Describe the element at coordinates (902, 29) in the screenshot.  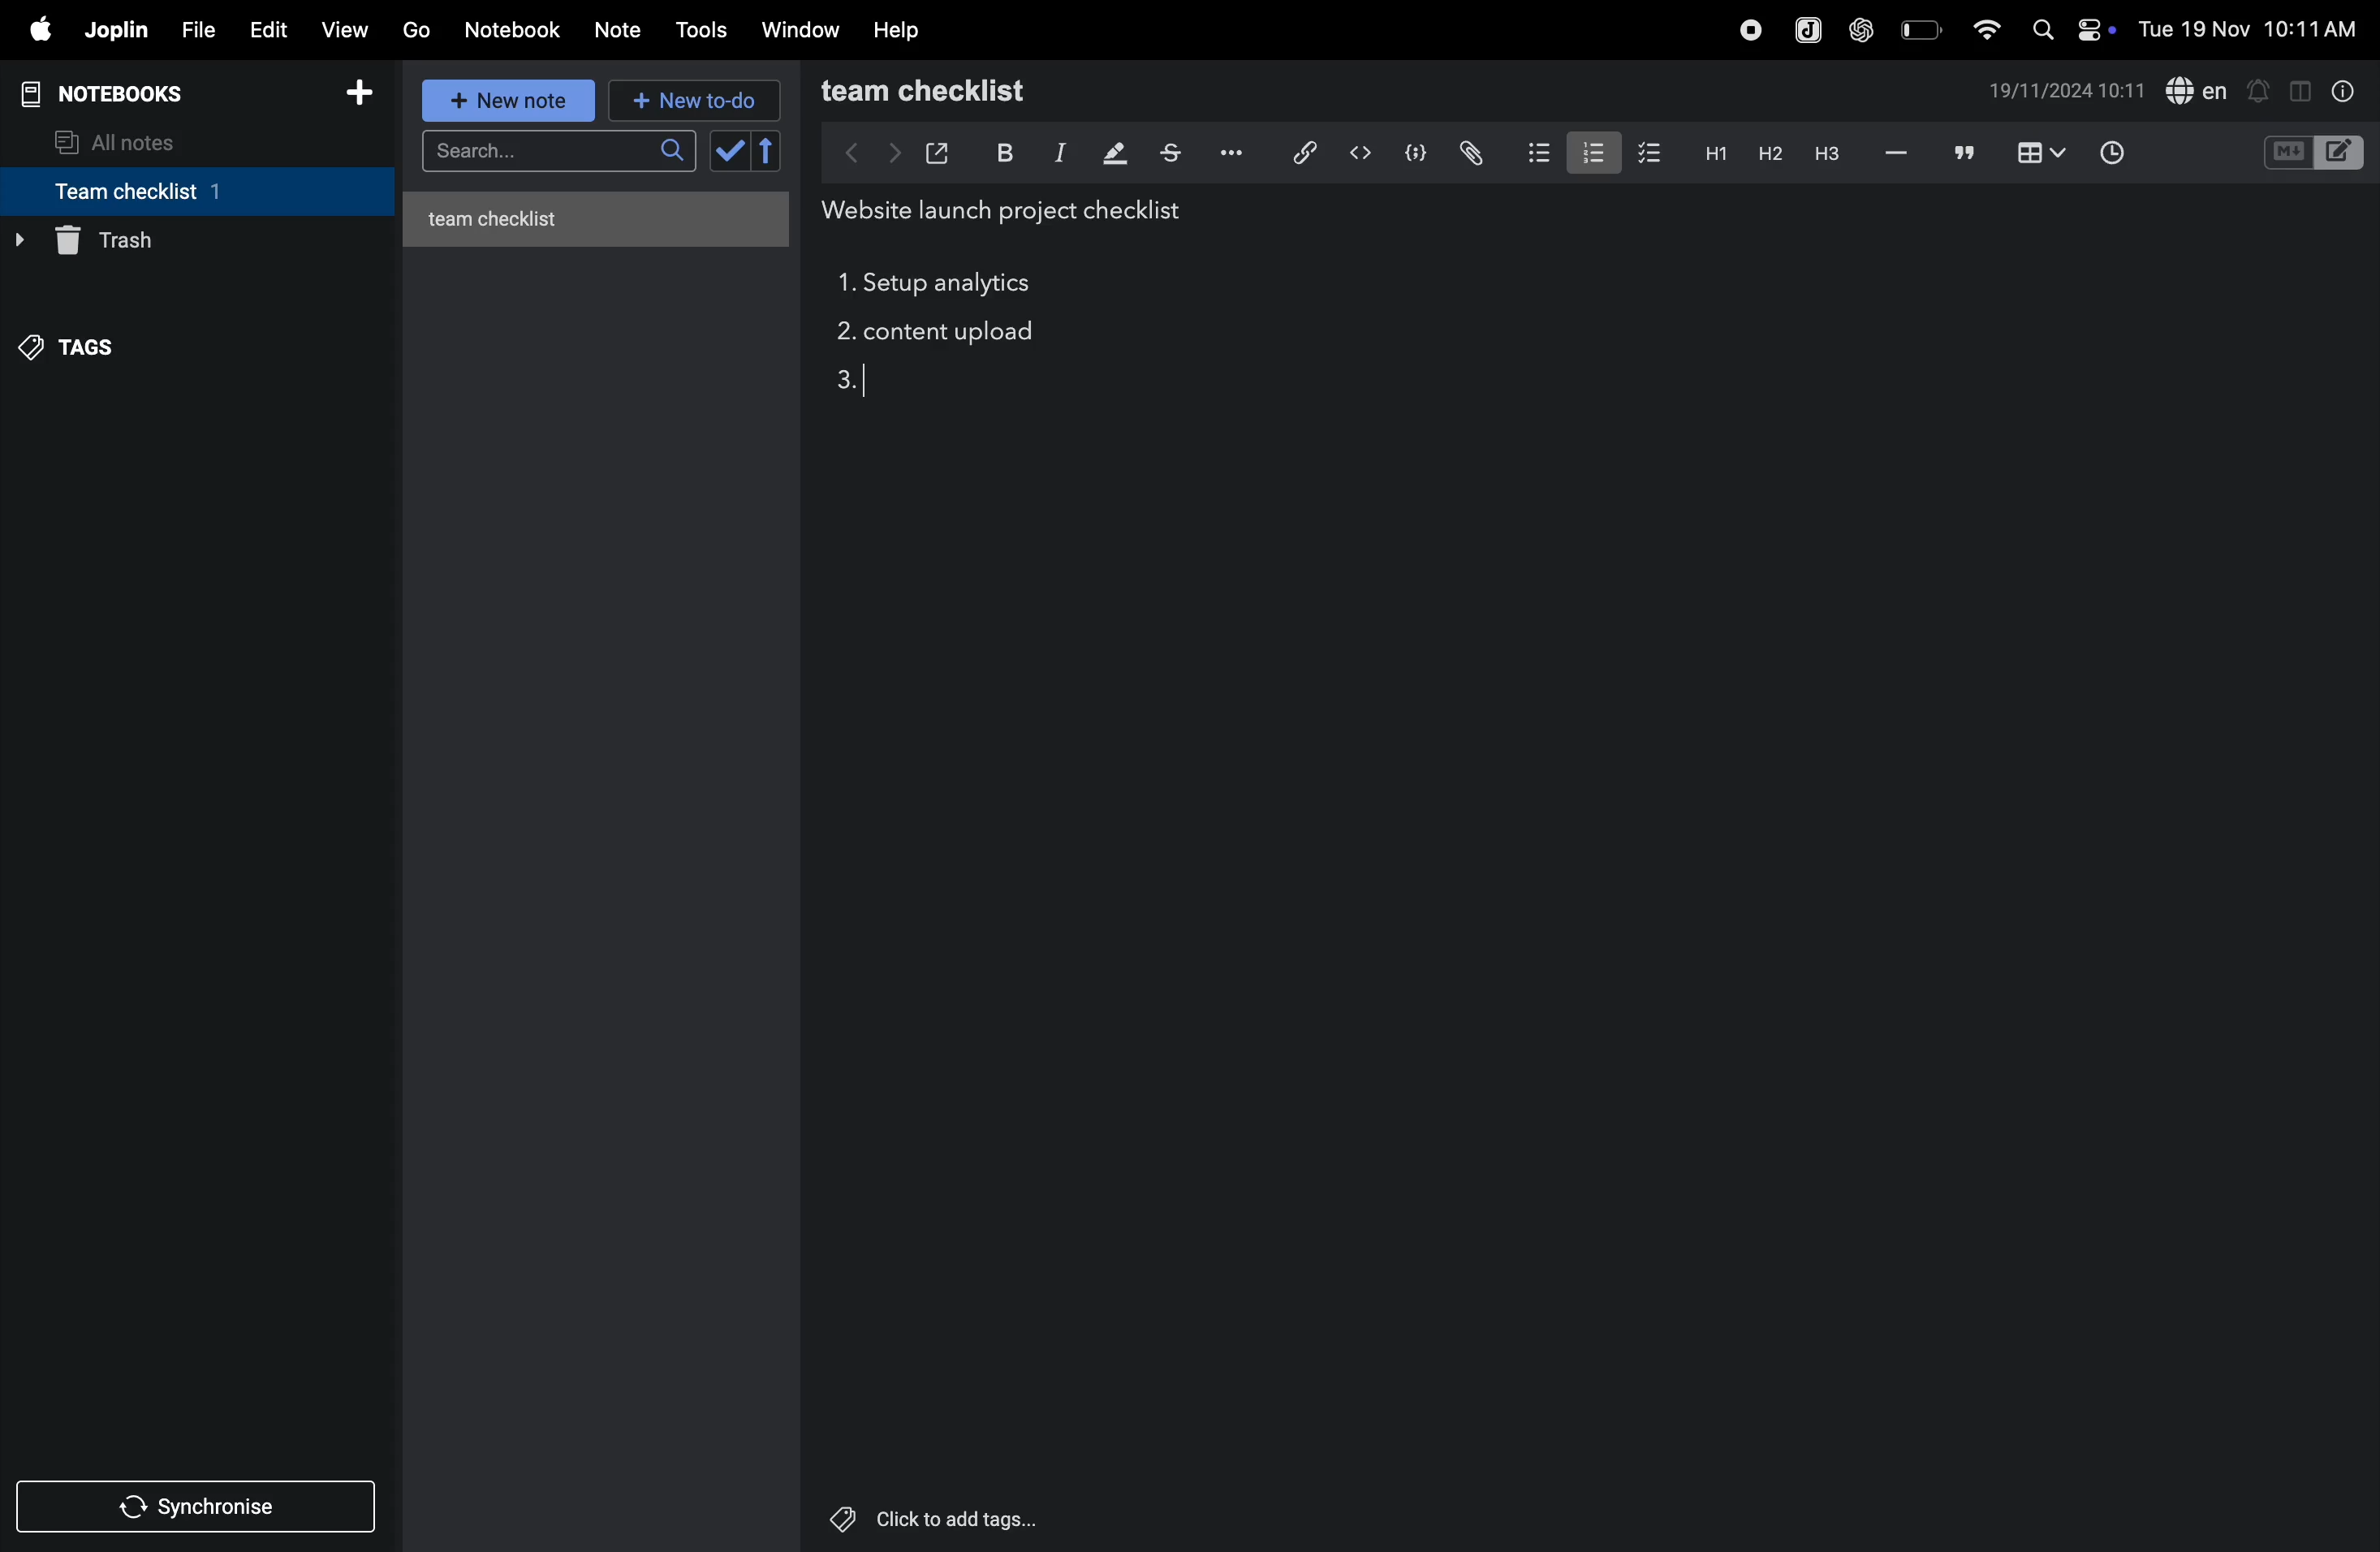
I see `help` at that location.